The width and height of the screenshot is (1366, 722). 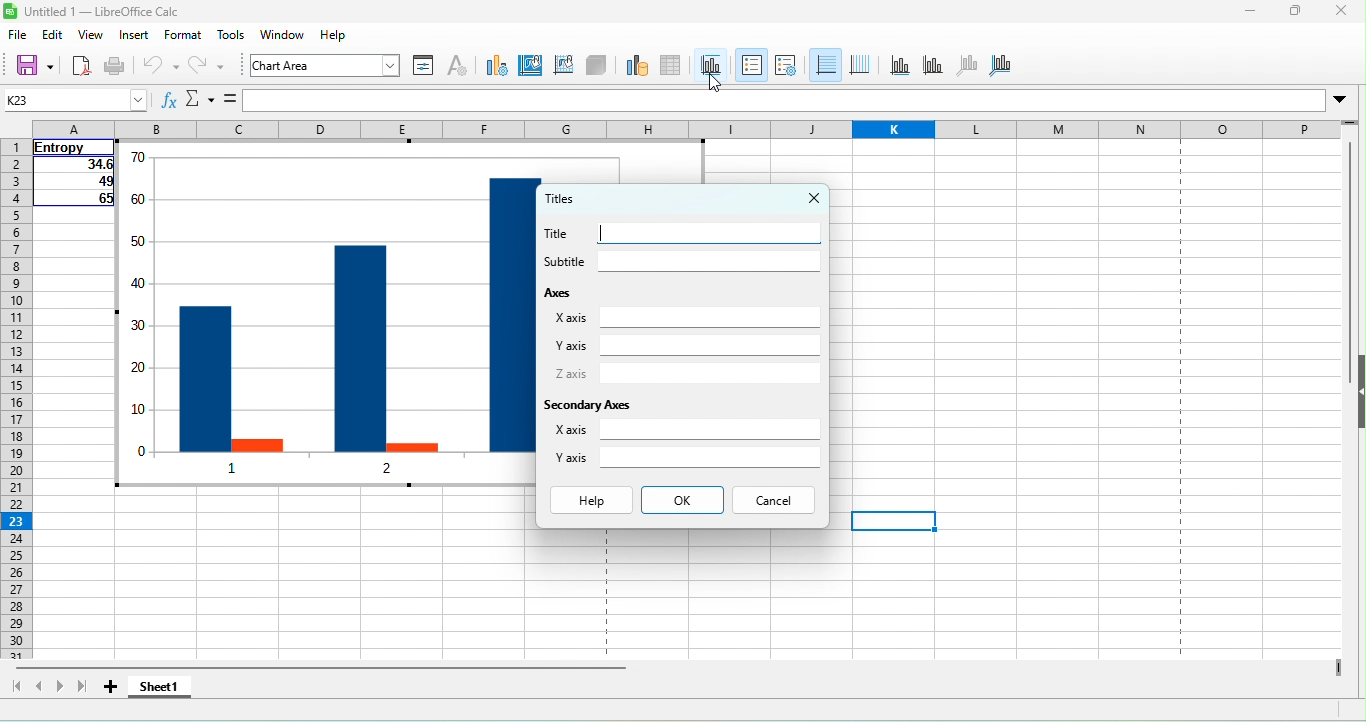 What do you see at coordinates (689, 434) in the screenshot?
I see `x axis` at bounding box center [689, 434].